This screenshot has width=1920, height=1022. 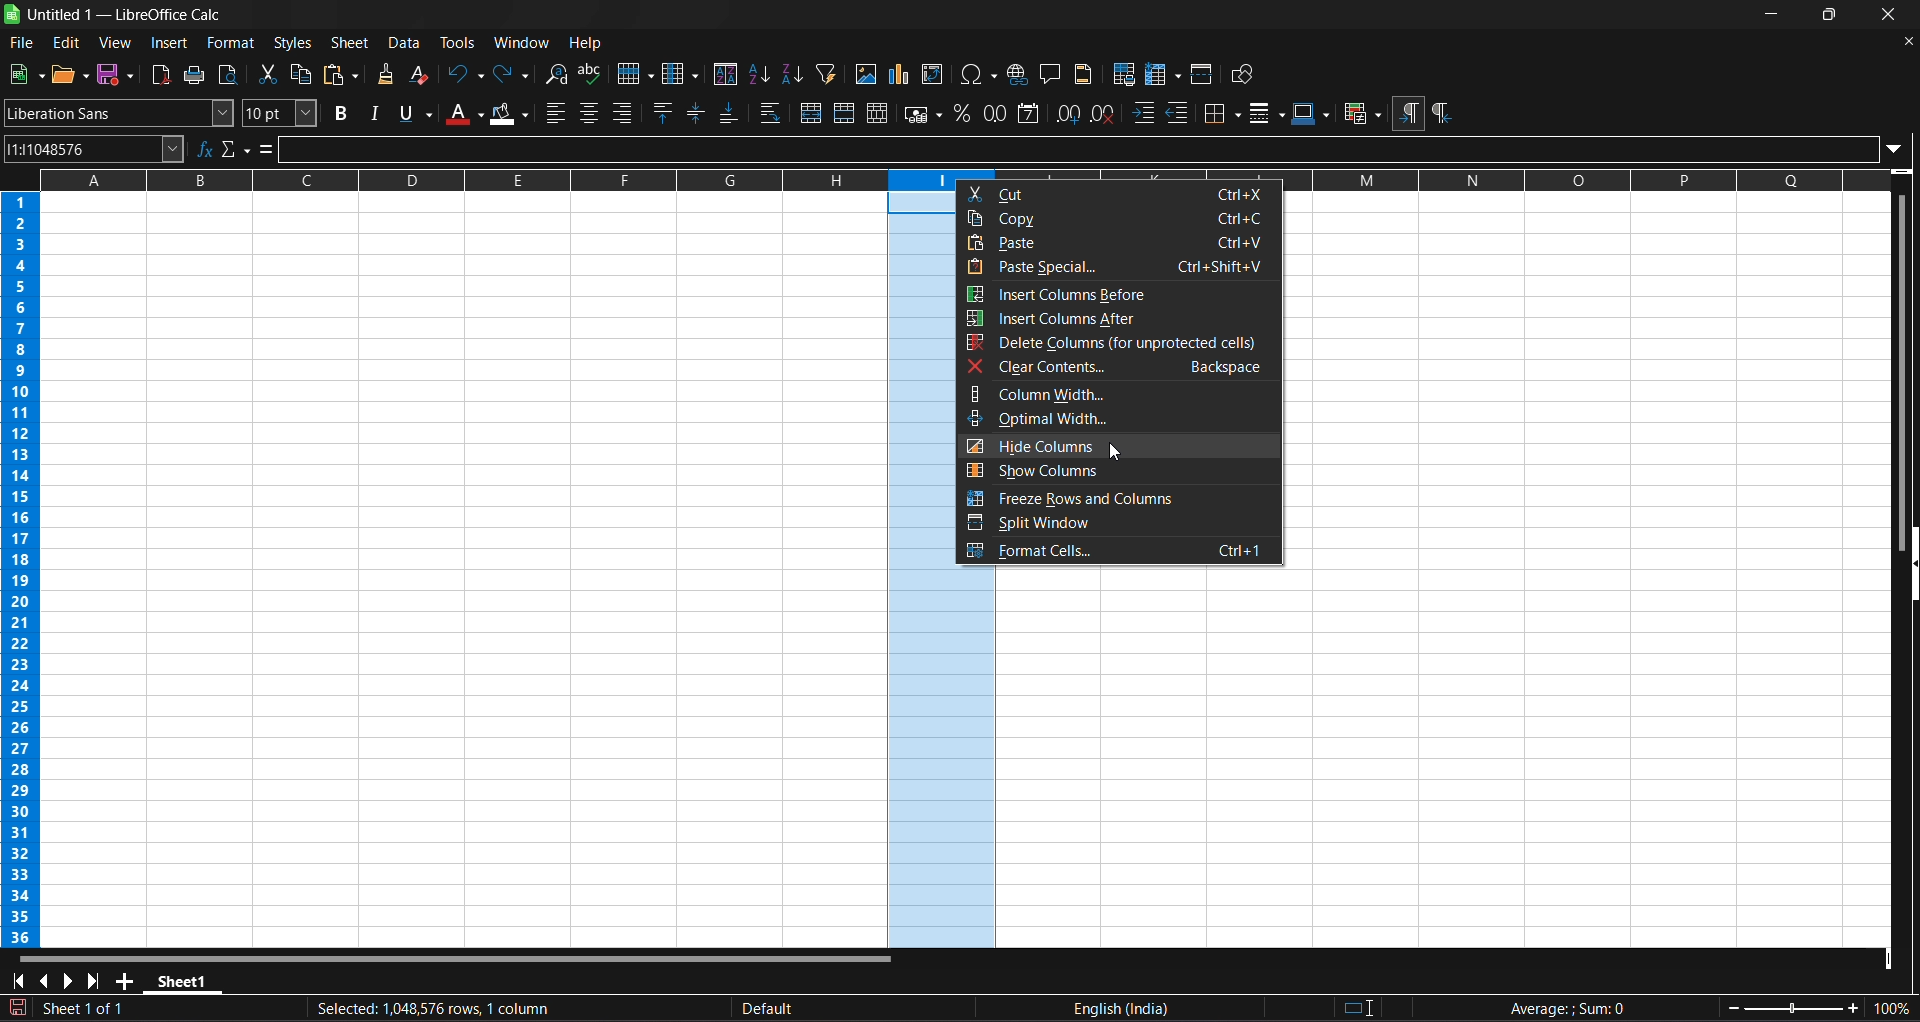 I want to click on split window, so click(x=1119, y=523).